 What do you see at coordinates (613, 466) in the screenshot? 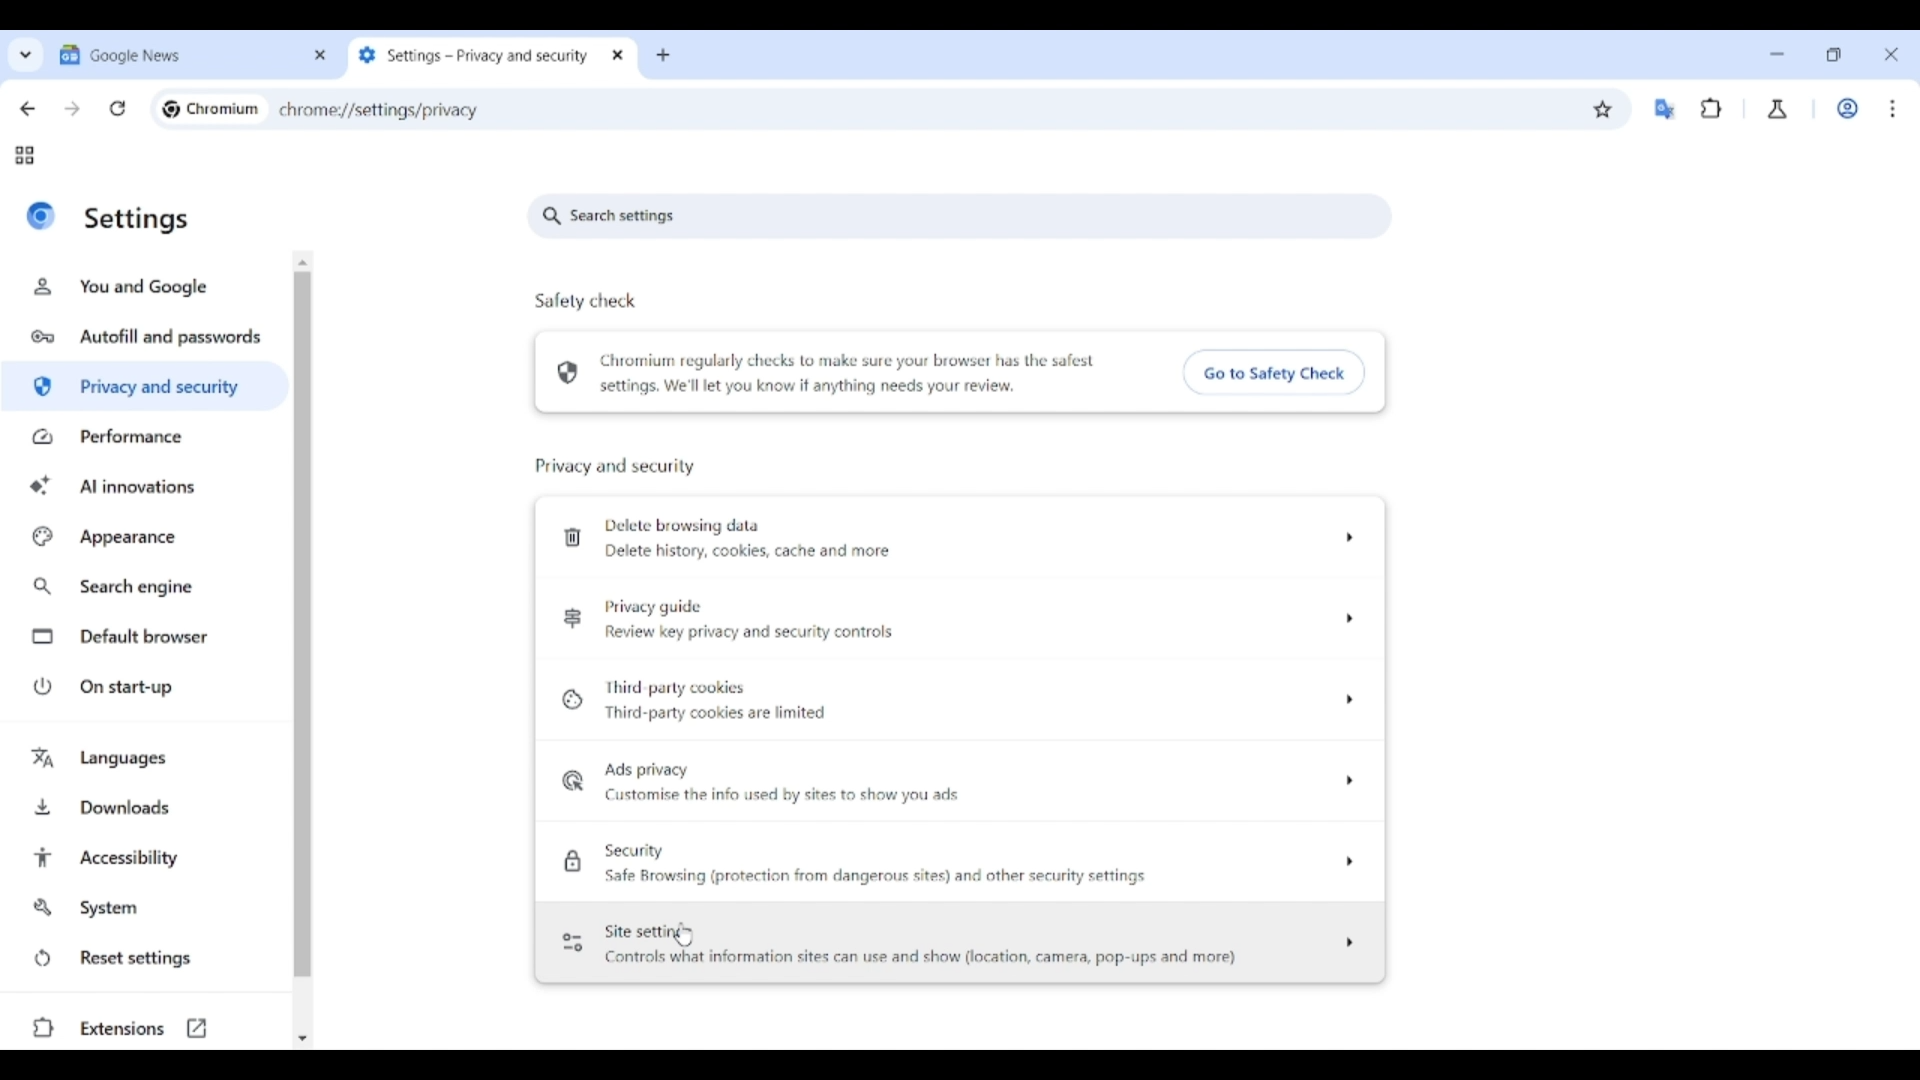
I see `Privacy and security` at bounding box center [613, 466].